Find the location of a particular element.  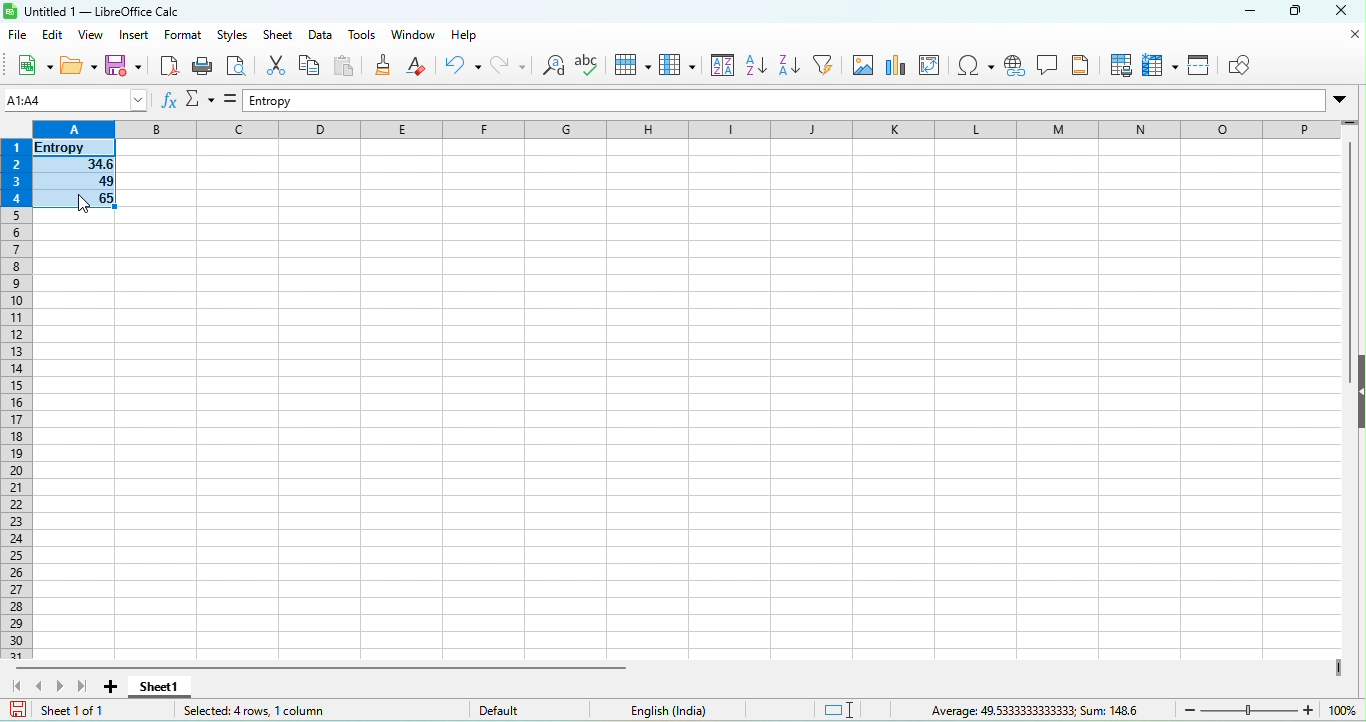

clone formatting is located at coordinates (385, 66).